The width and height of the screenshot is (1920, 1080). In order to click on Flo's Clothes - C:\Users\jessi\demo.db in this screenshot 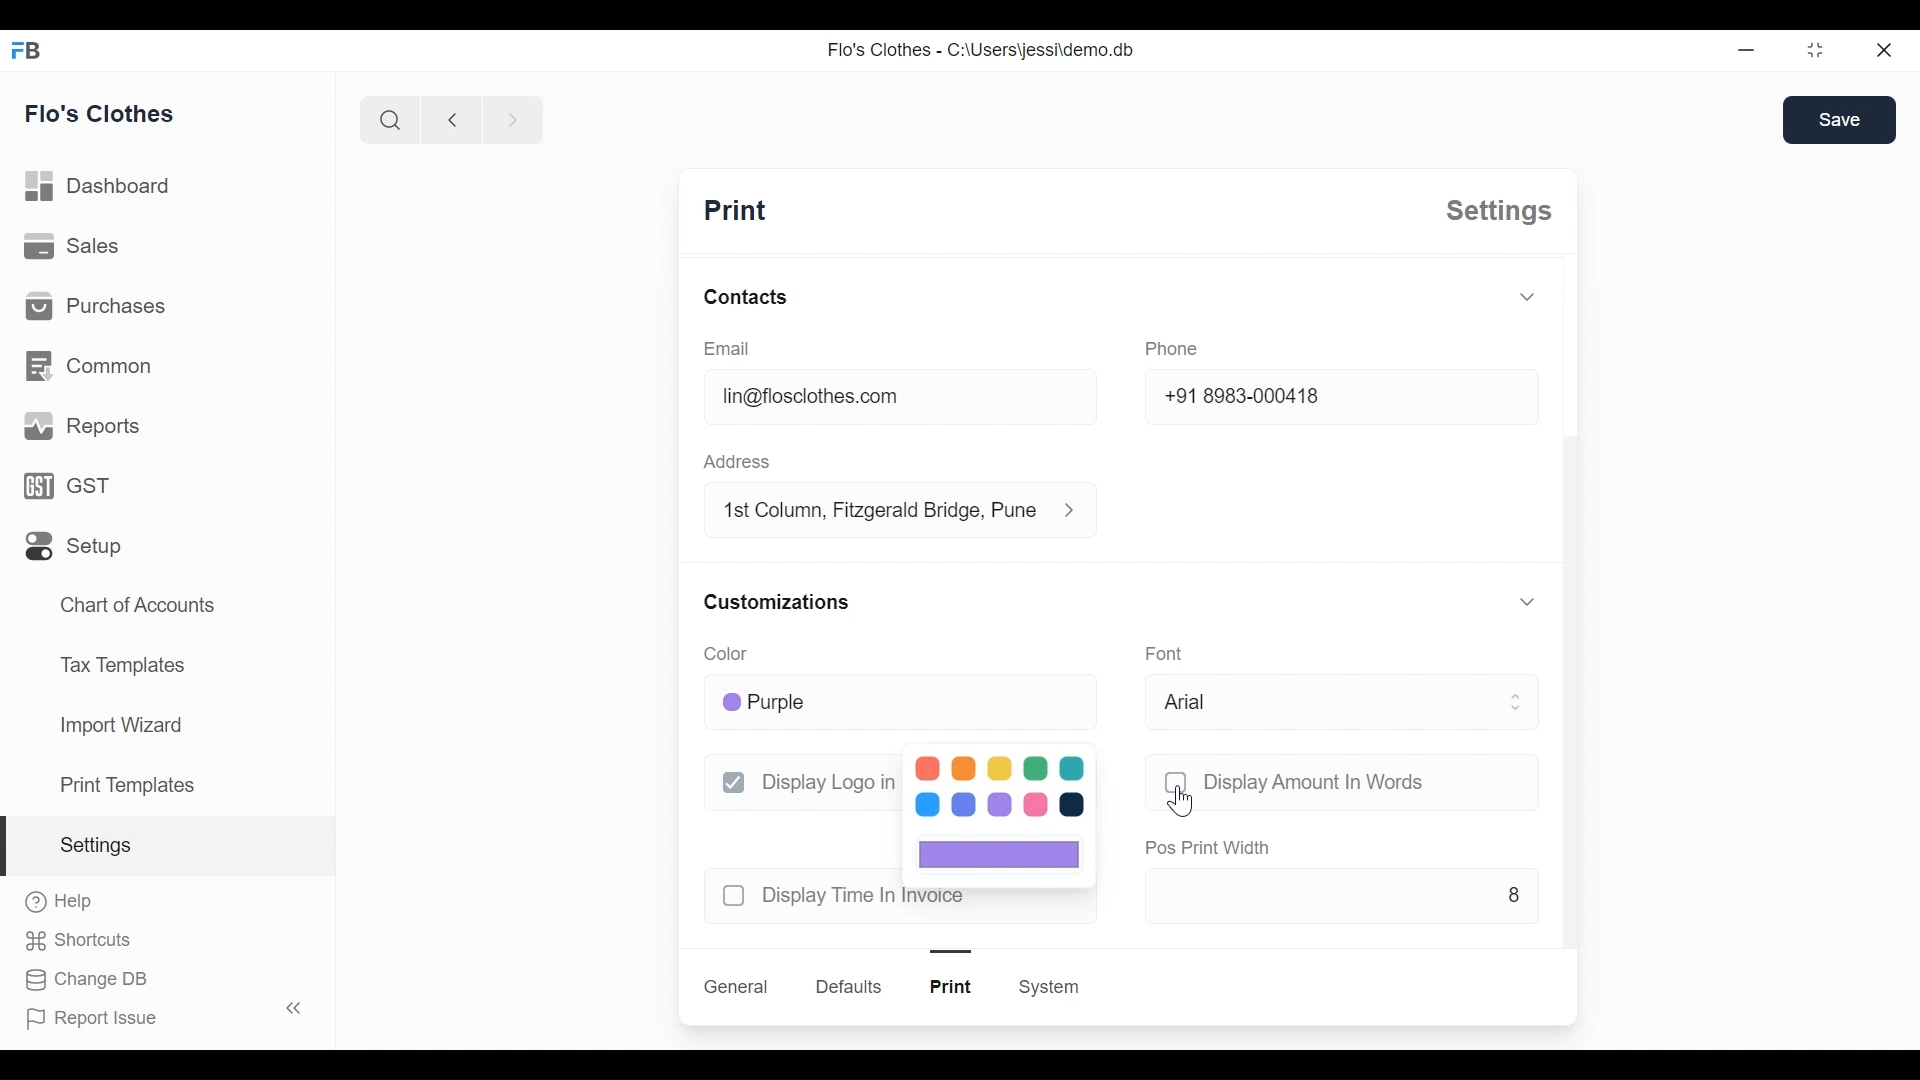, I will do `click(982, 49)`.